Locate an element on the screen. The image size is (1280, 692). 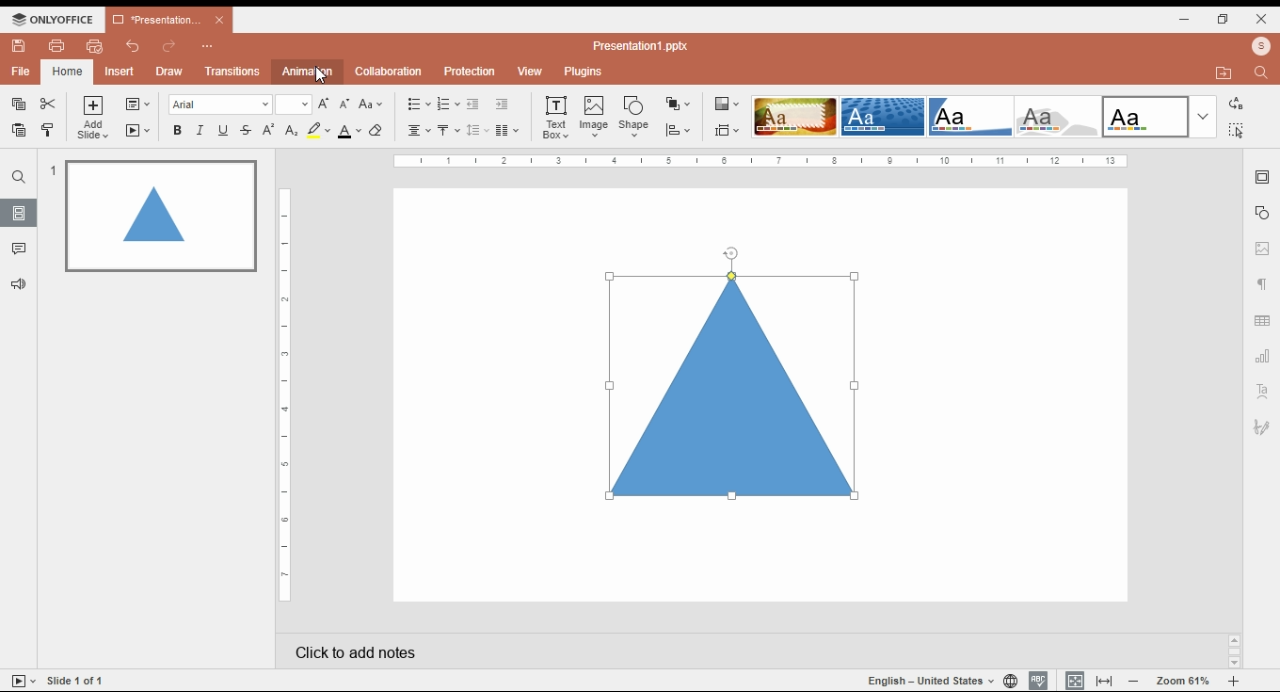
copy is located at coordinates (19, 104).